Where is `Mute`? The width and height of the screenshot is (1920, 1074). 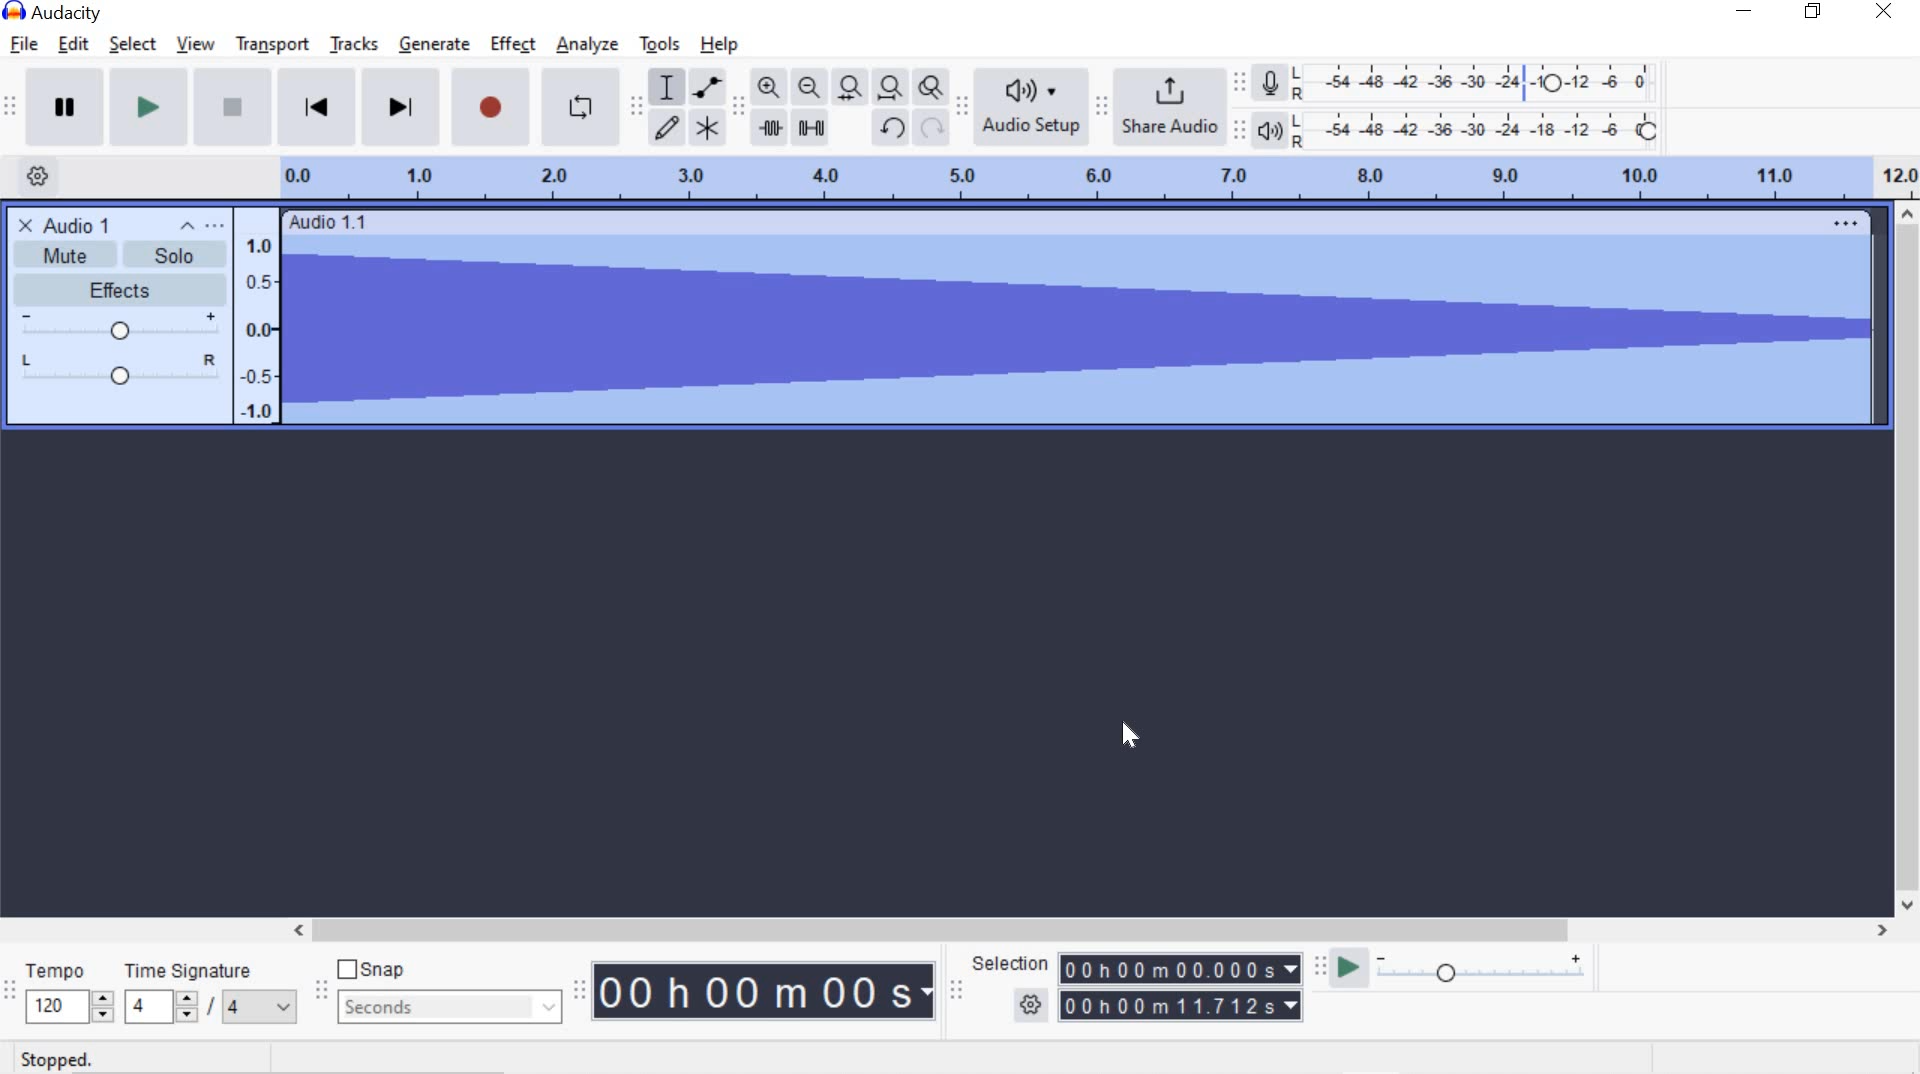 Mute is located at coordinates (67, 255).